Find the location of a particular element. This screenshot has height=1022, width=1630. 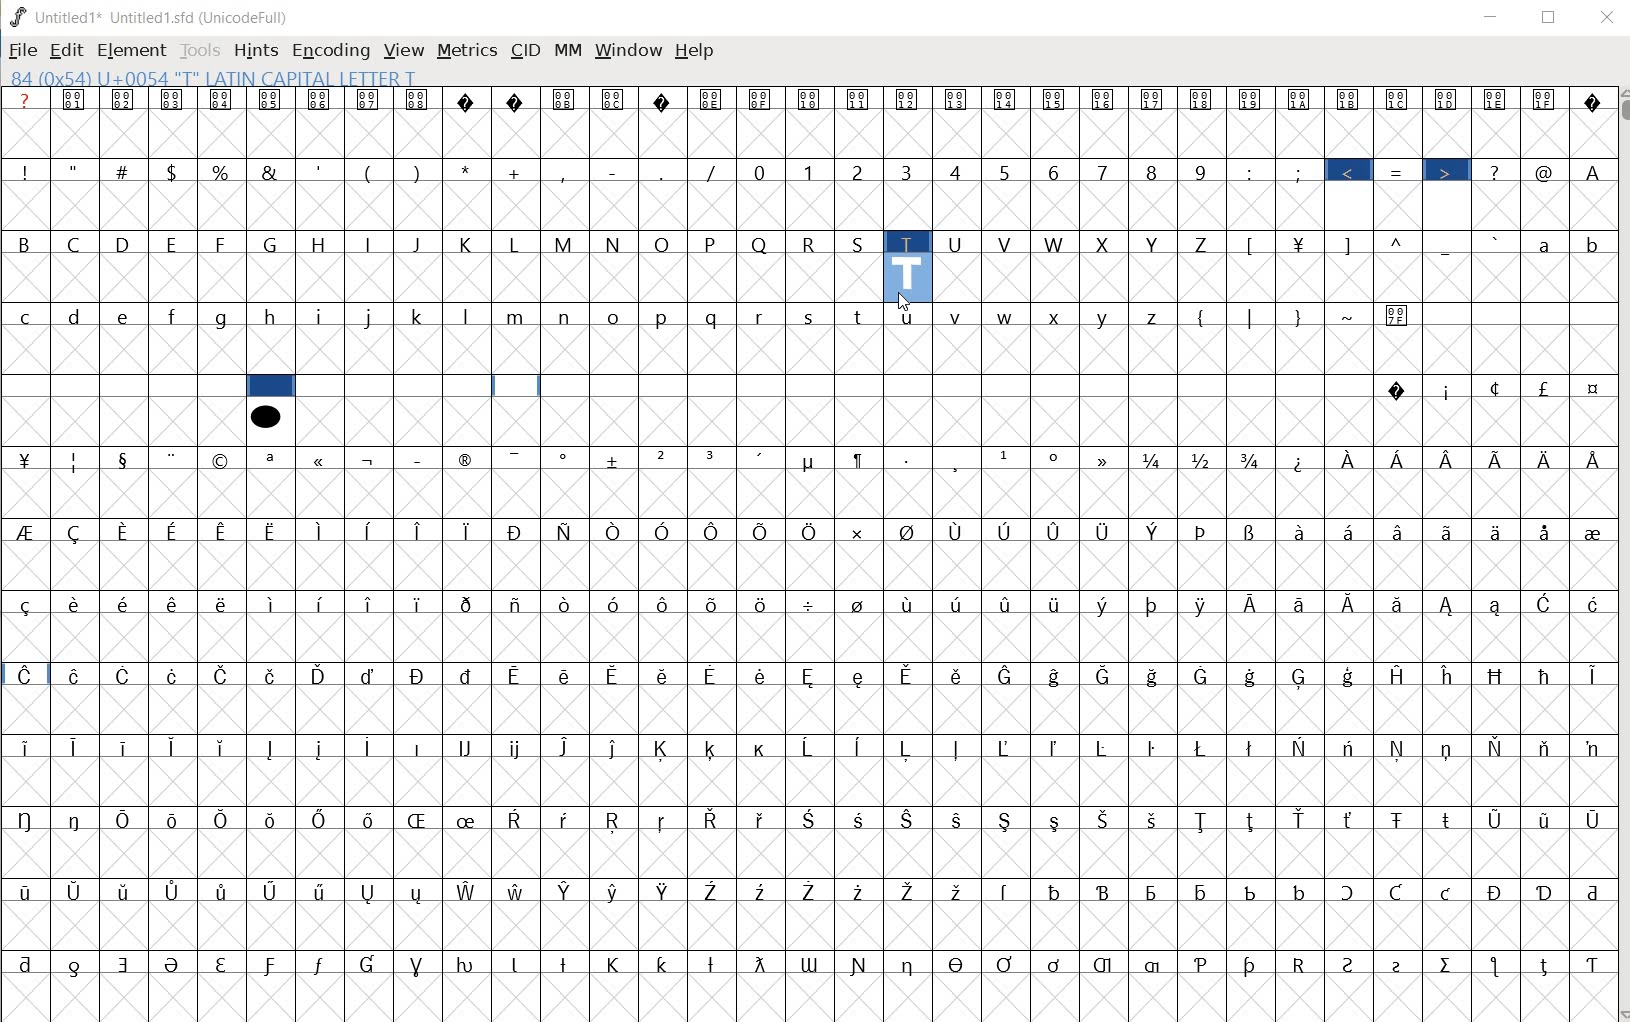

Symbol is located at coordinates (1202, 962).